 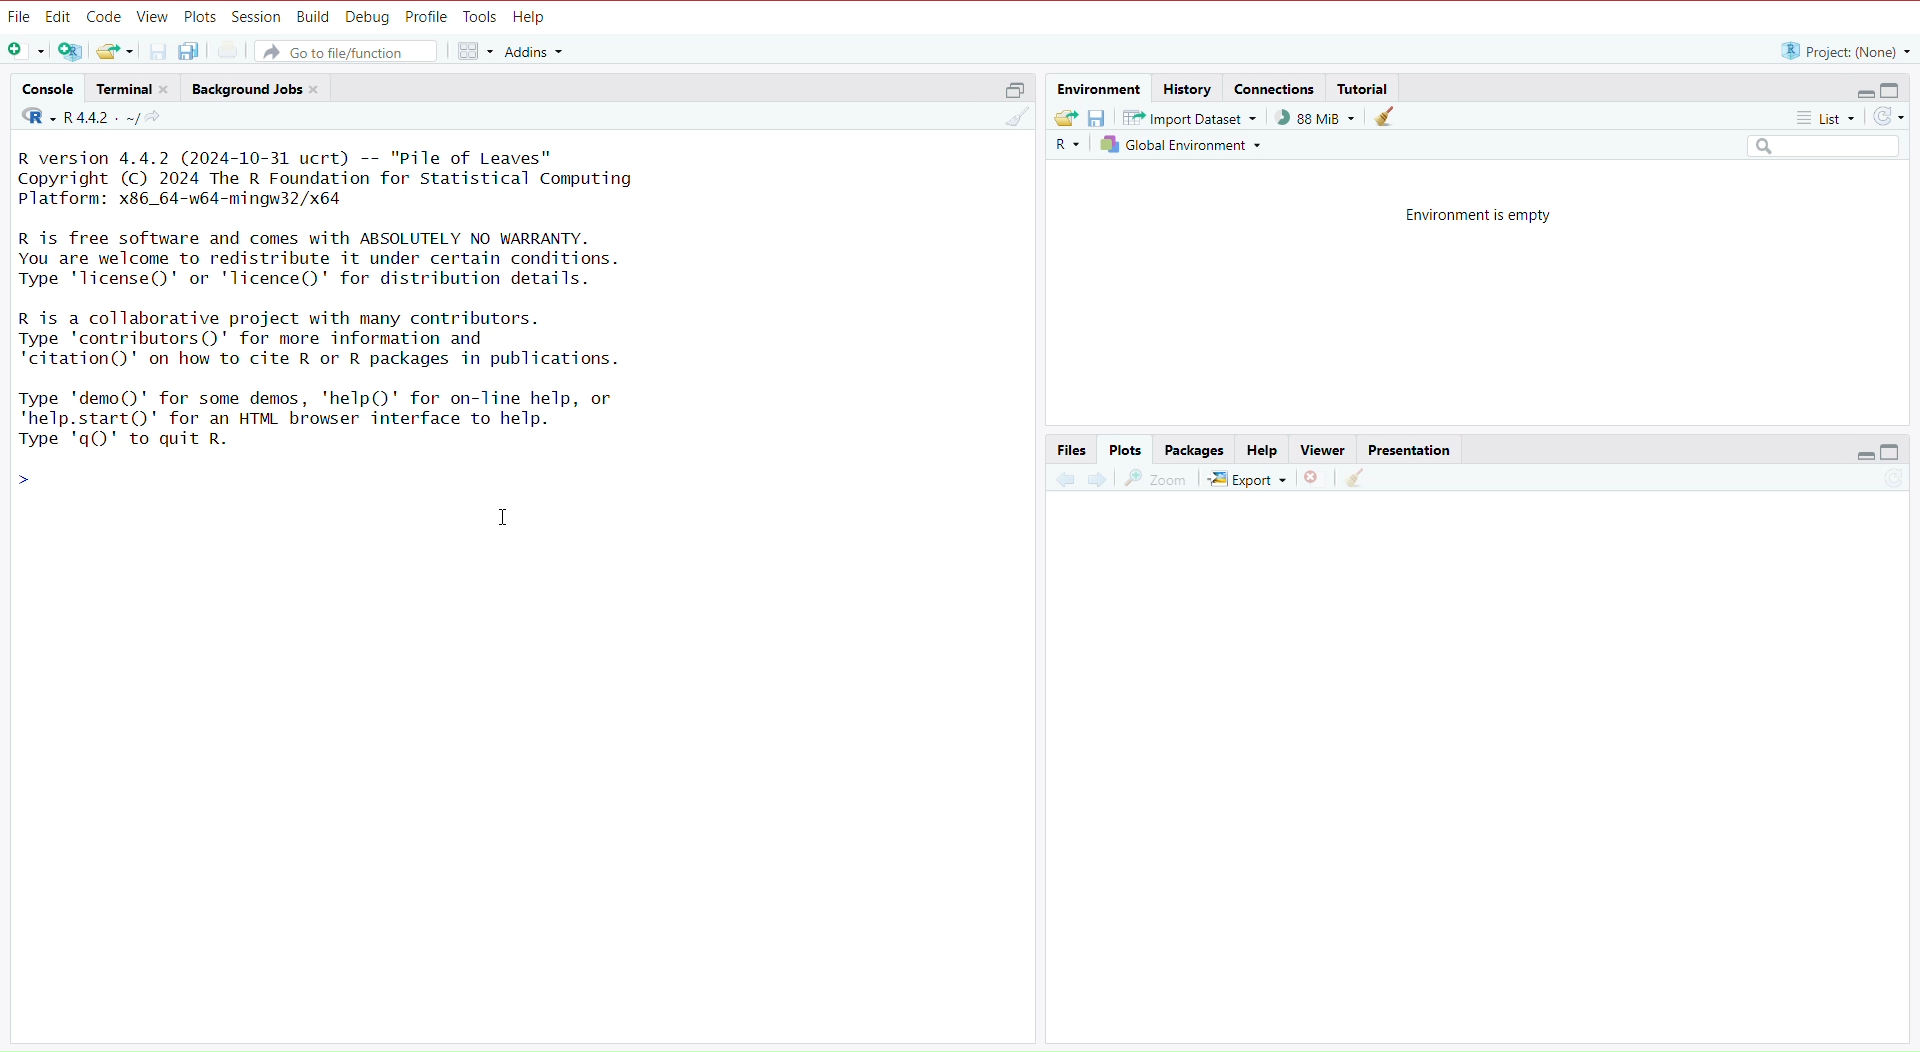 What do you see at coordinates (1883, 483) in the screenshot?
I see `refresh current plot` at bounding box center [1883, 483].